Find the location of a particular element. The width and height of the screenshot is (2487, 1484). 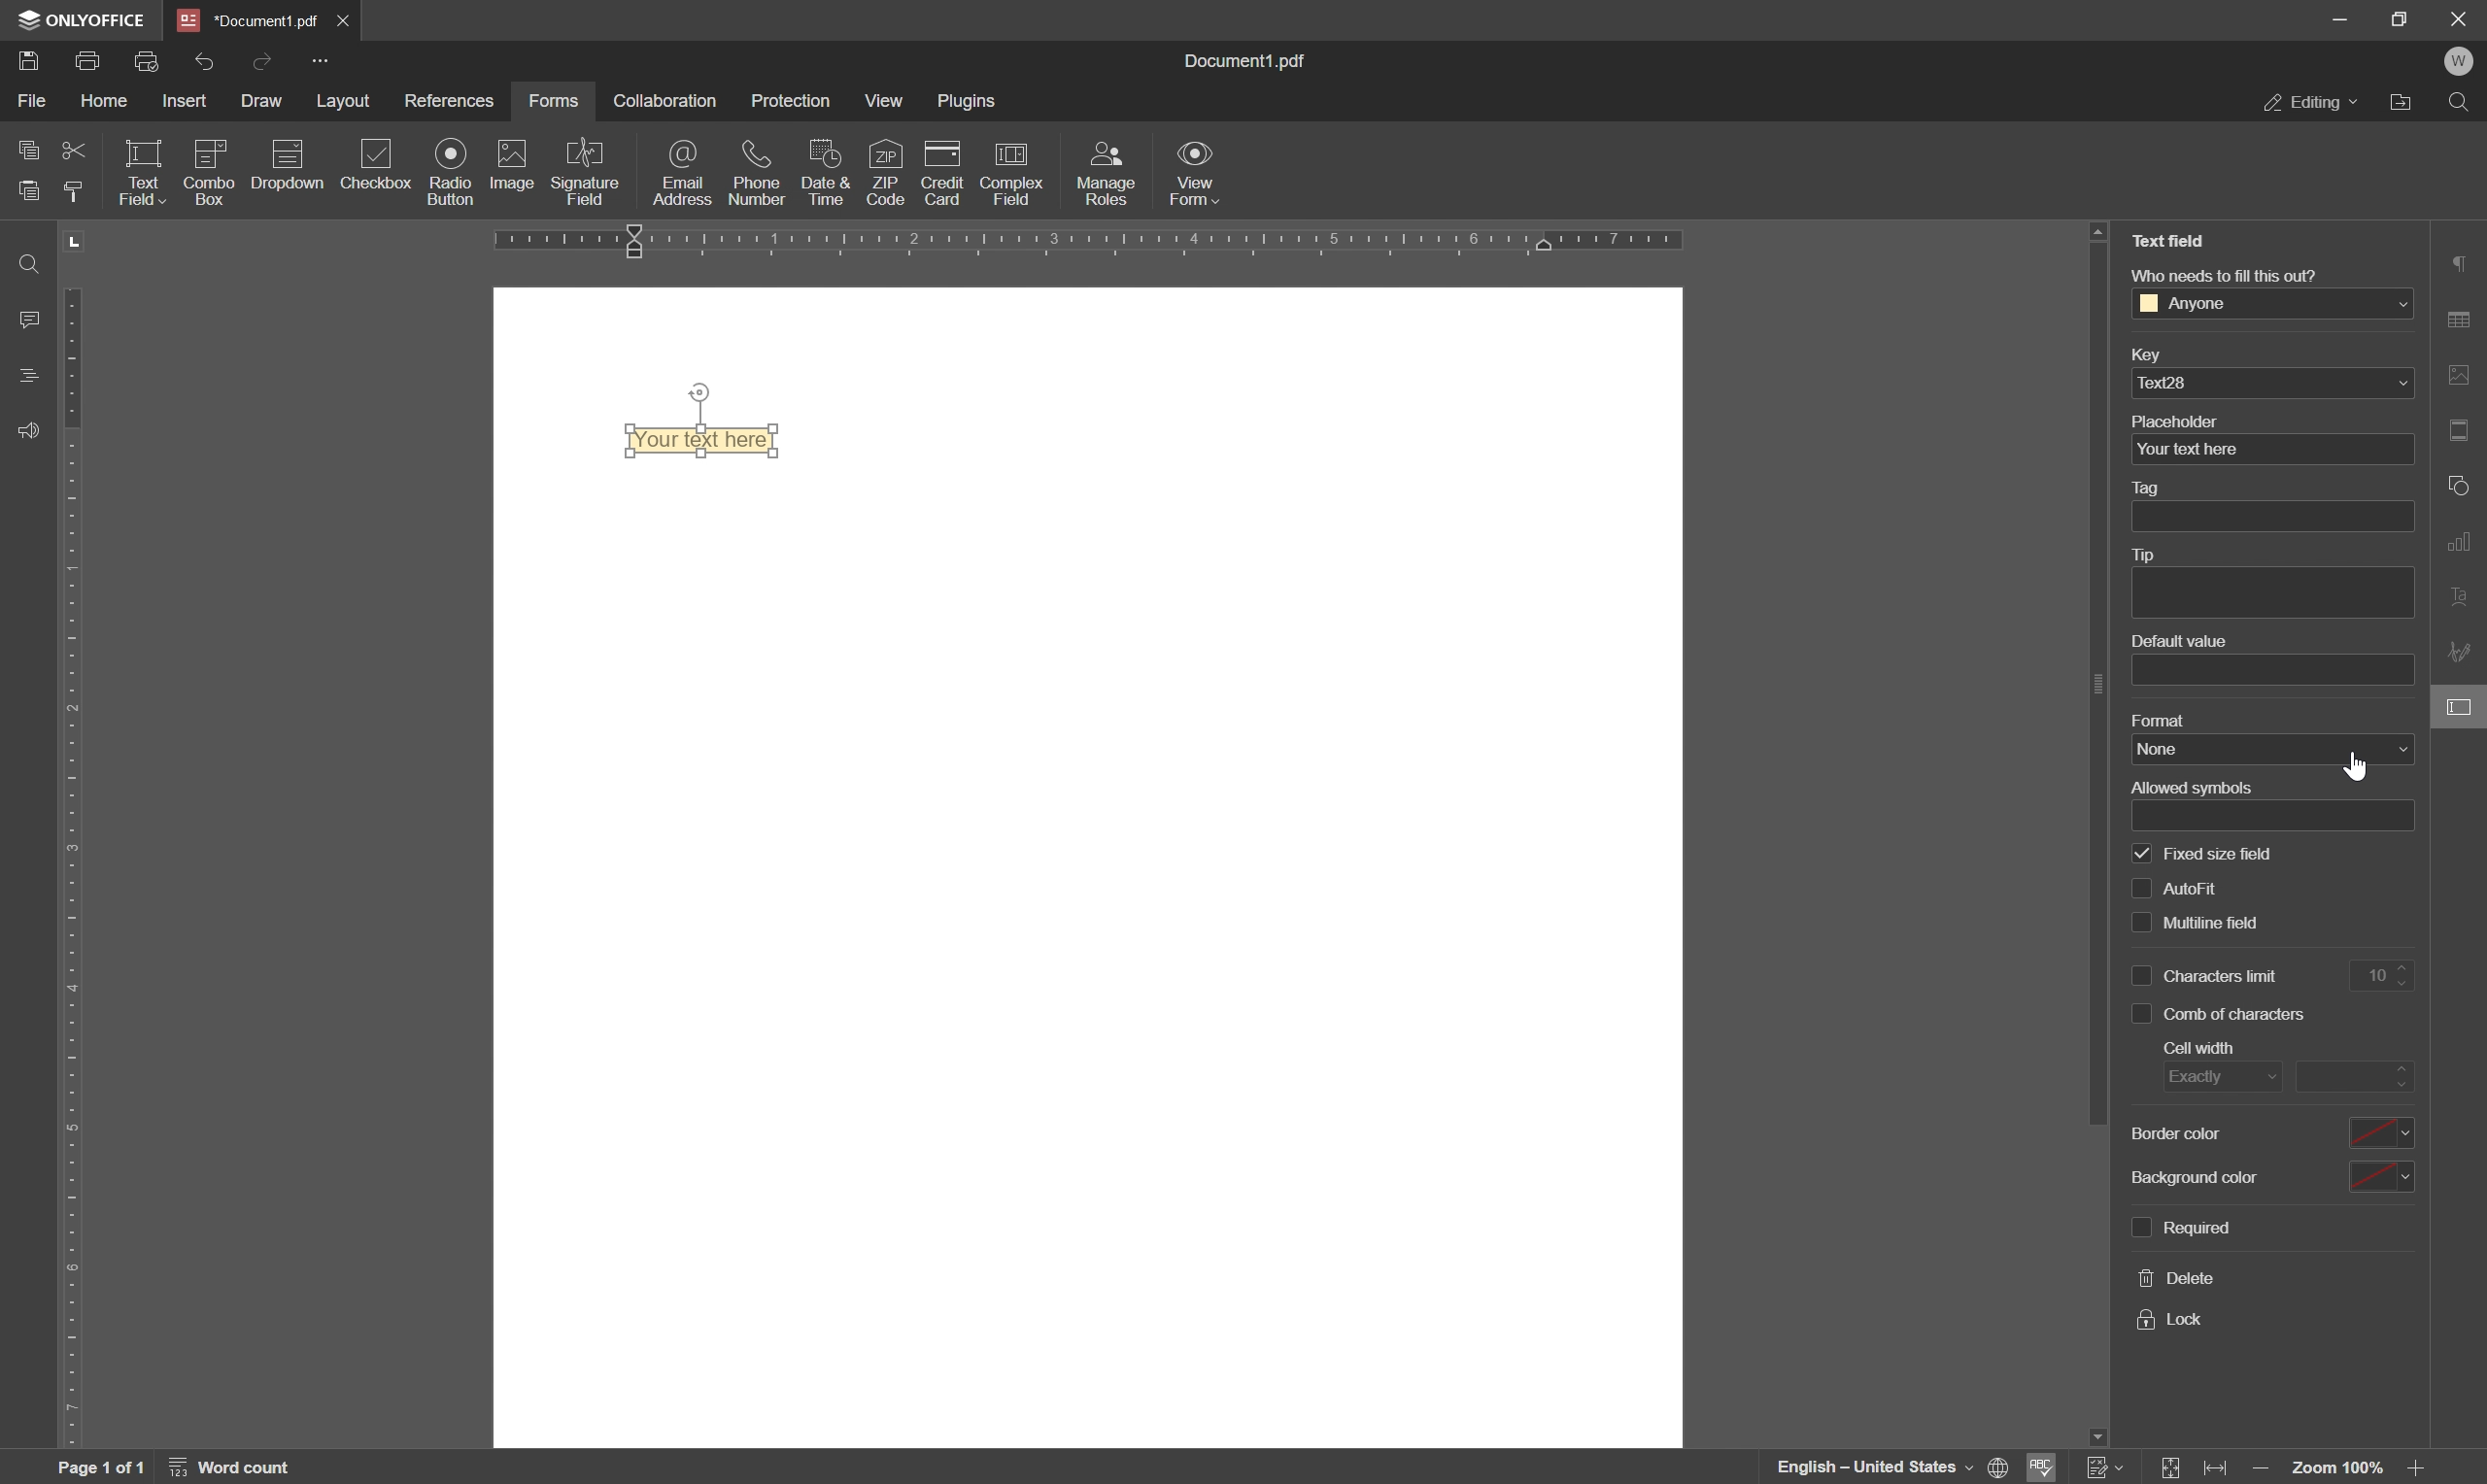

copy style is located at coordinates (75, 192).